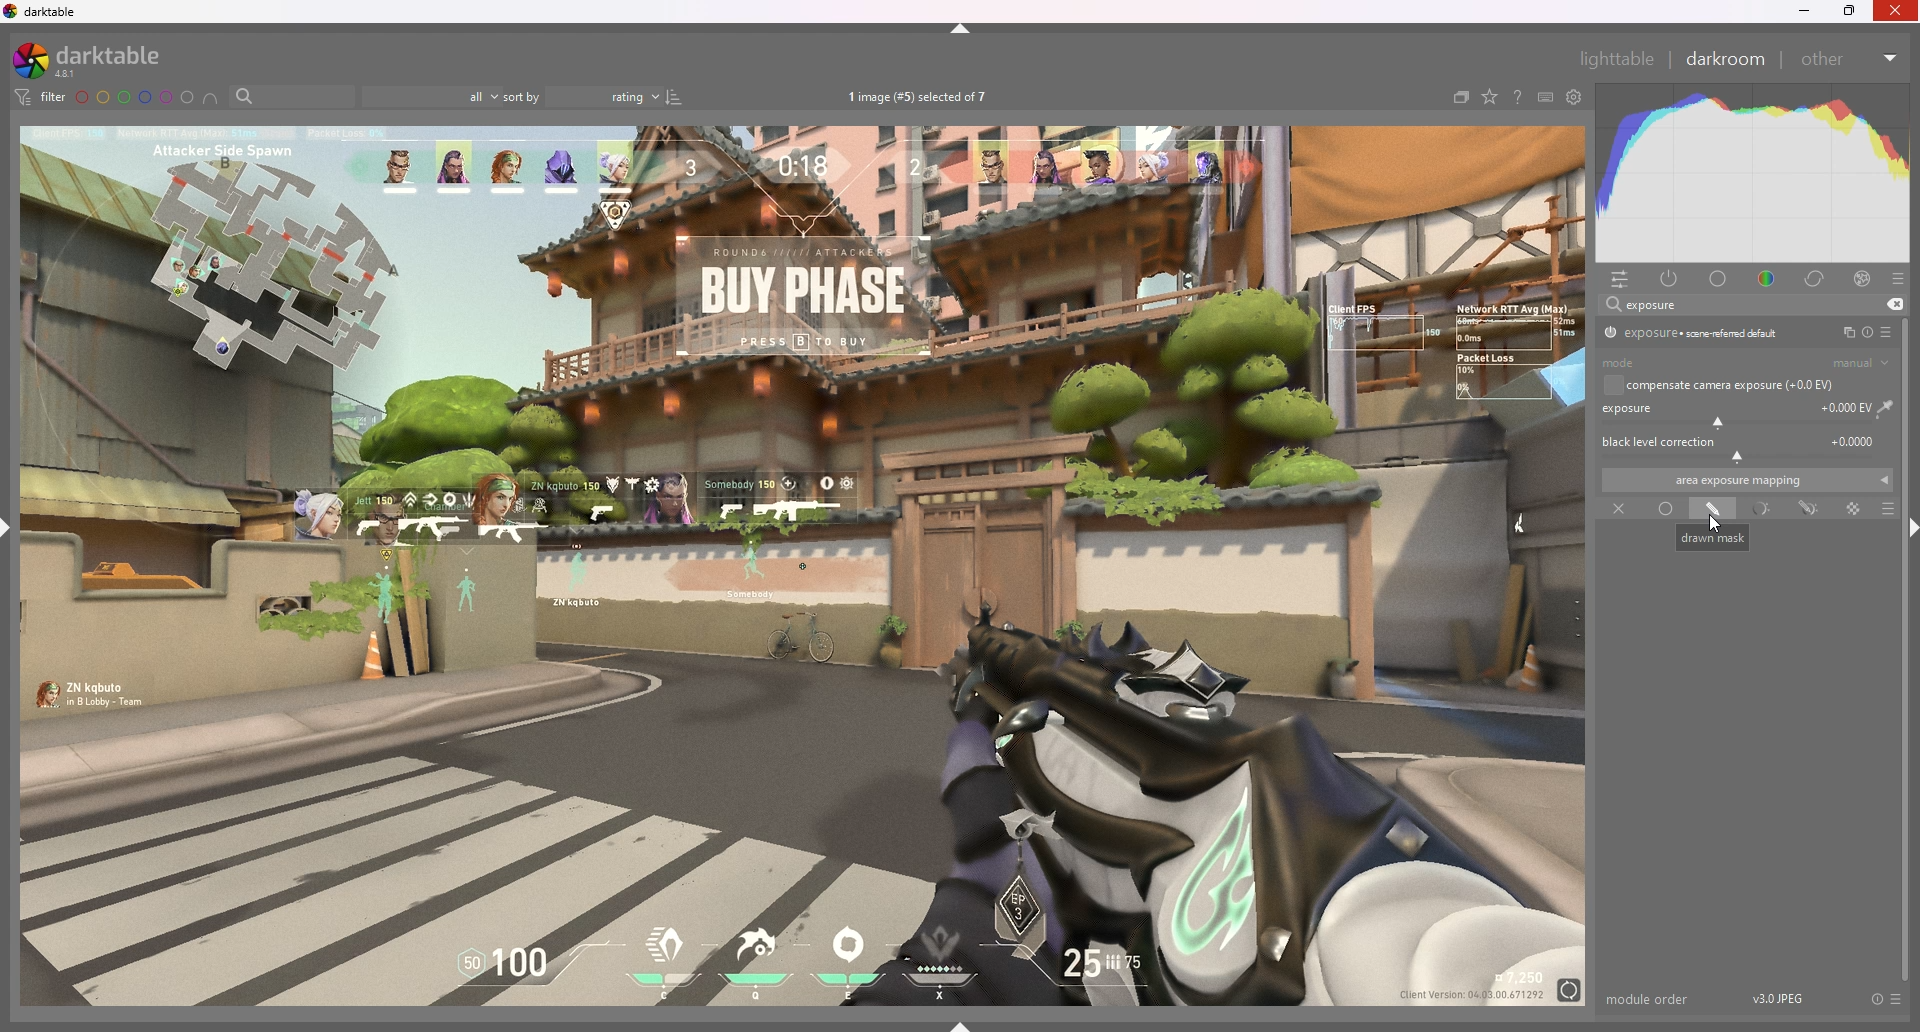  I want to click on filter by images rating, so click(432, 97).